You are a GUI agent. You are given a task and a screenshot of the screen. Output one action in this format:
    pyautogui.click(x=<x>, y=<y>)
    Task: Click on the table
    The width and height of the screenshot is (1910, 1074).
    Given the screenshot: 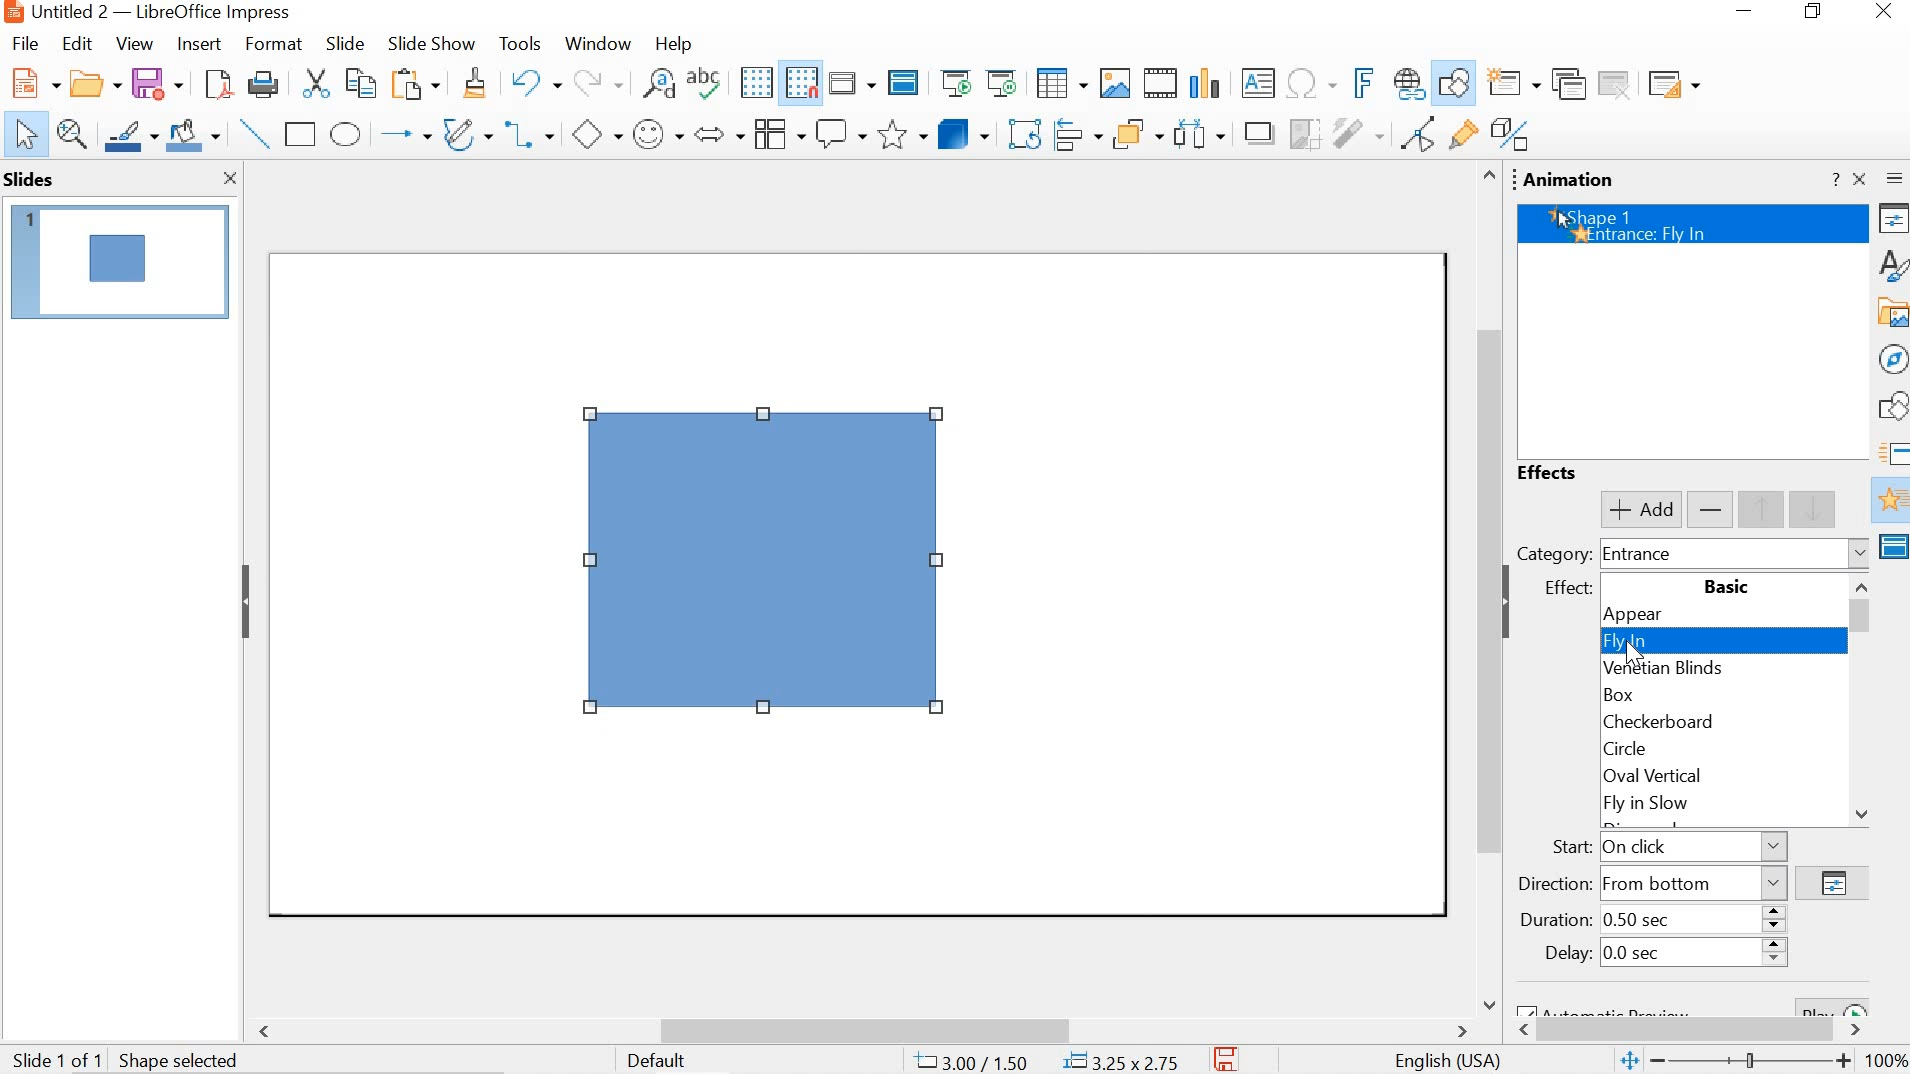 What is the action you would take?
    pyautogui.click(x=1061, y=81)
    